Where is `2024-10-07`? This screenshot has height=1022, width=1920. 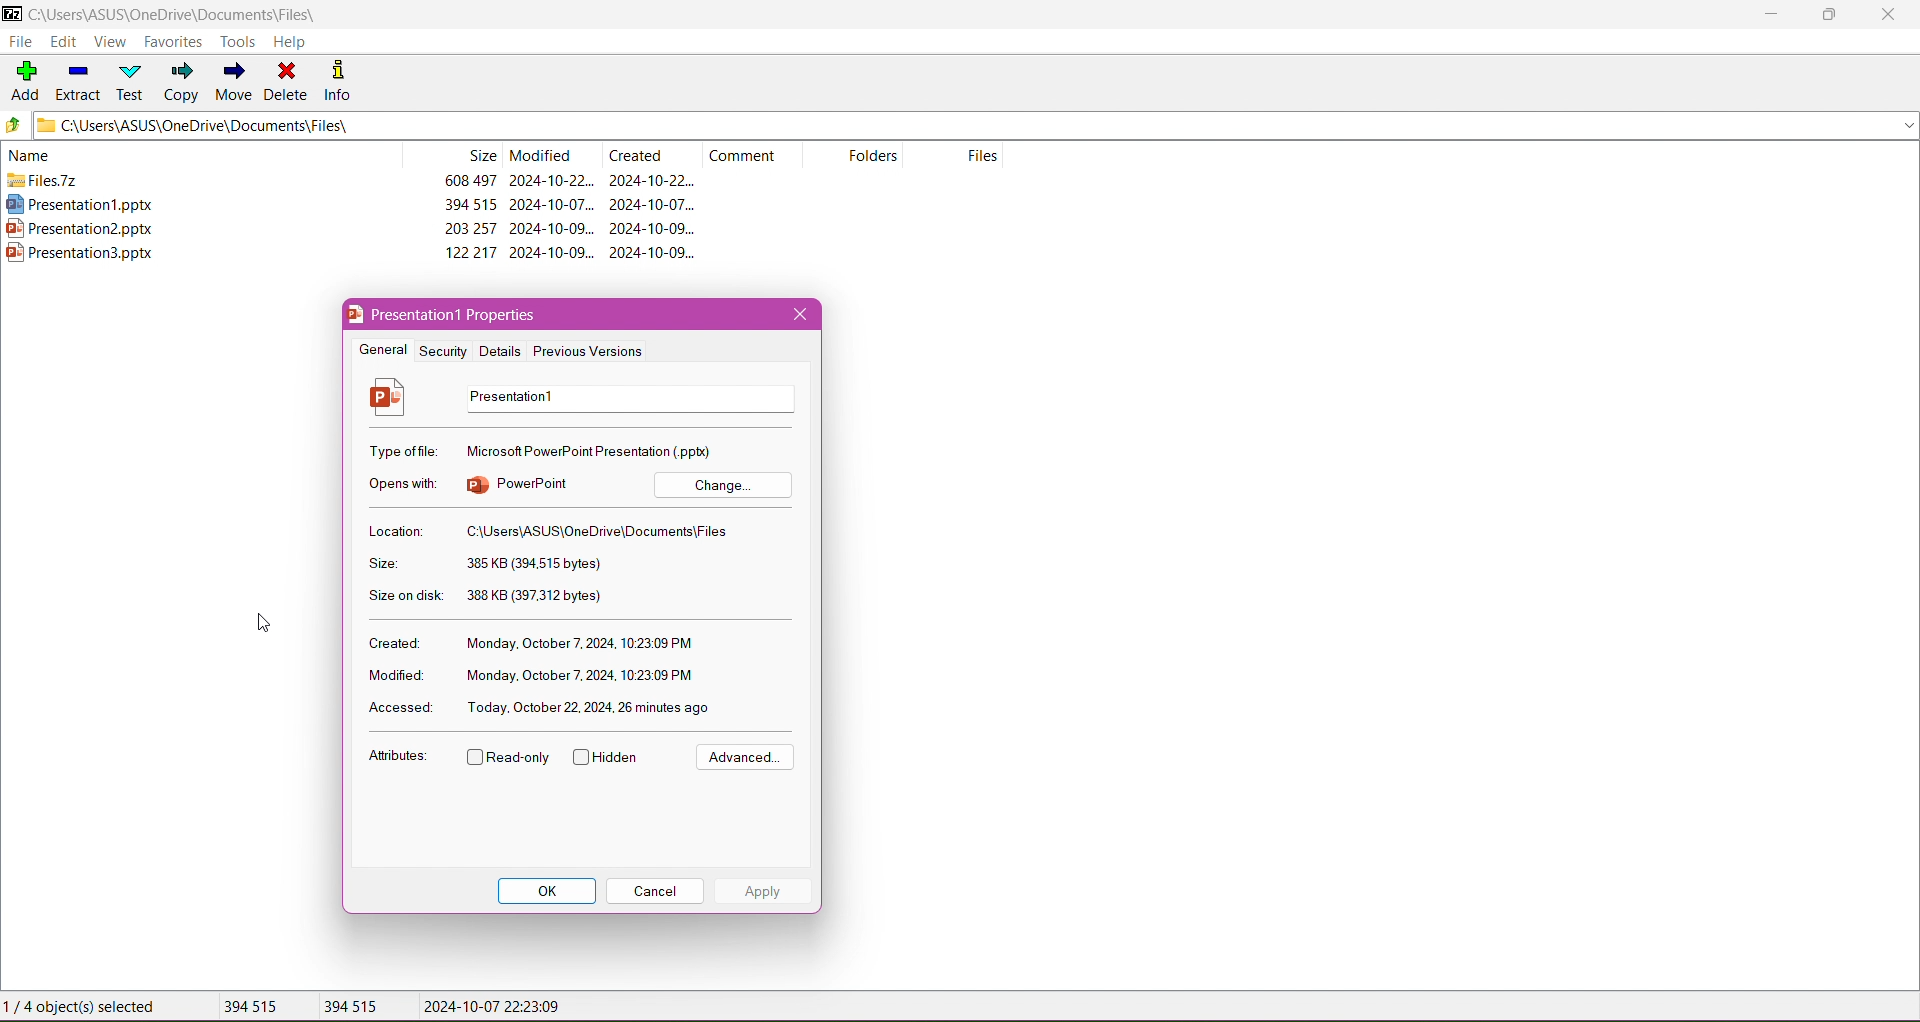
2024-10-07 is located at coordinates (652, 204).